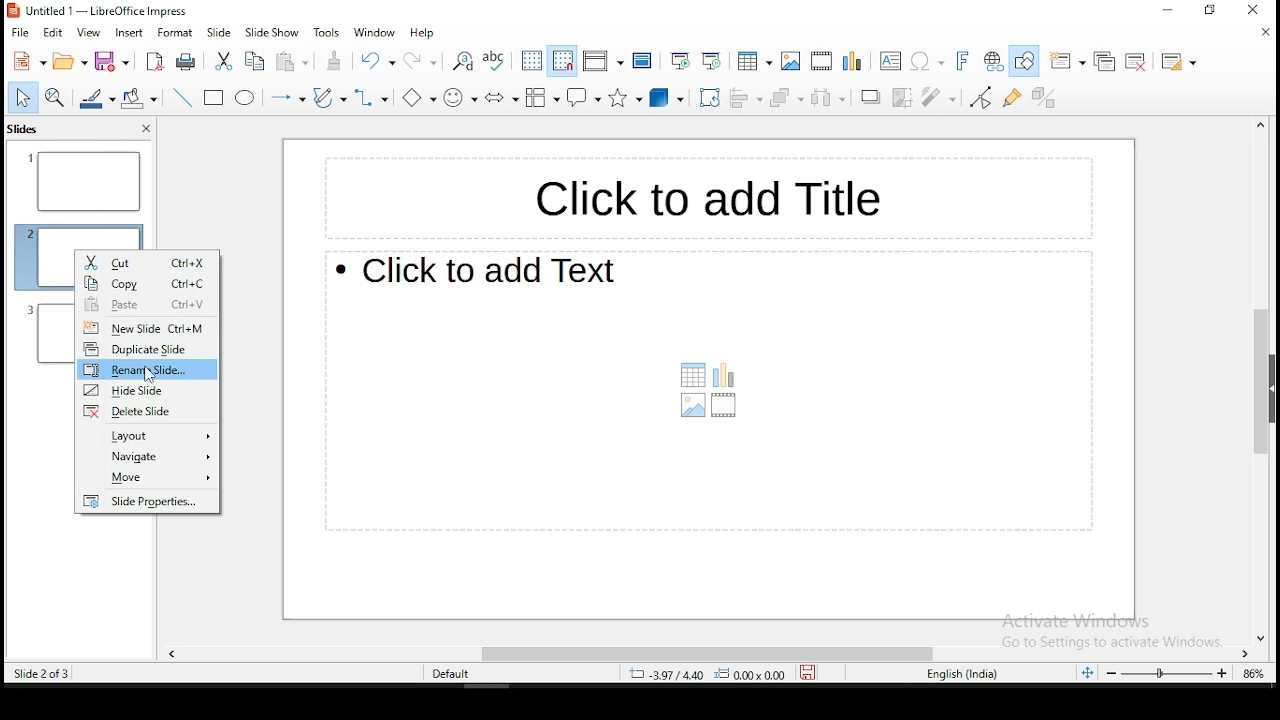  Describe the element at coordinates (494, 62) in the screenshot. I see `spell check` at that location.